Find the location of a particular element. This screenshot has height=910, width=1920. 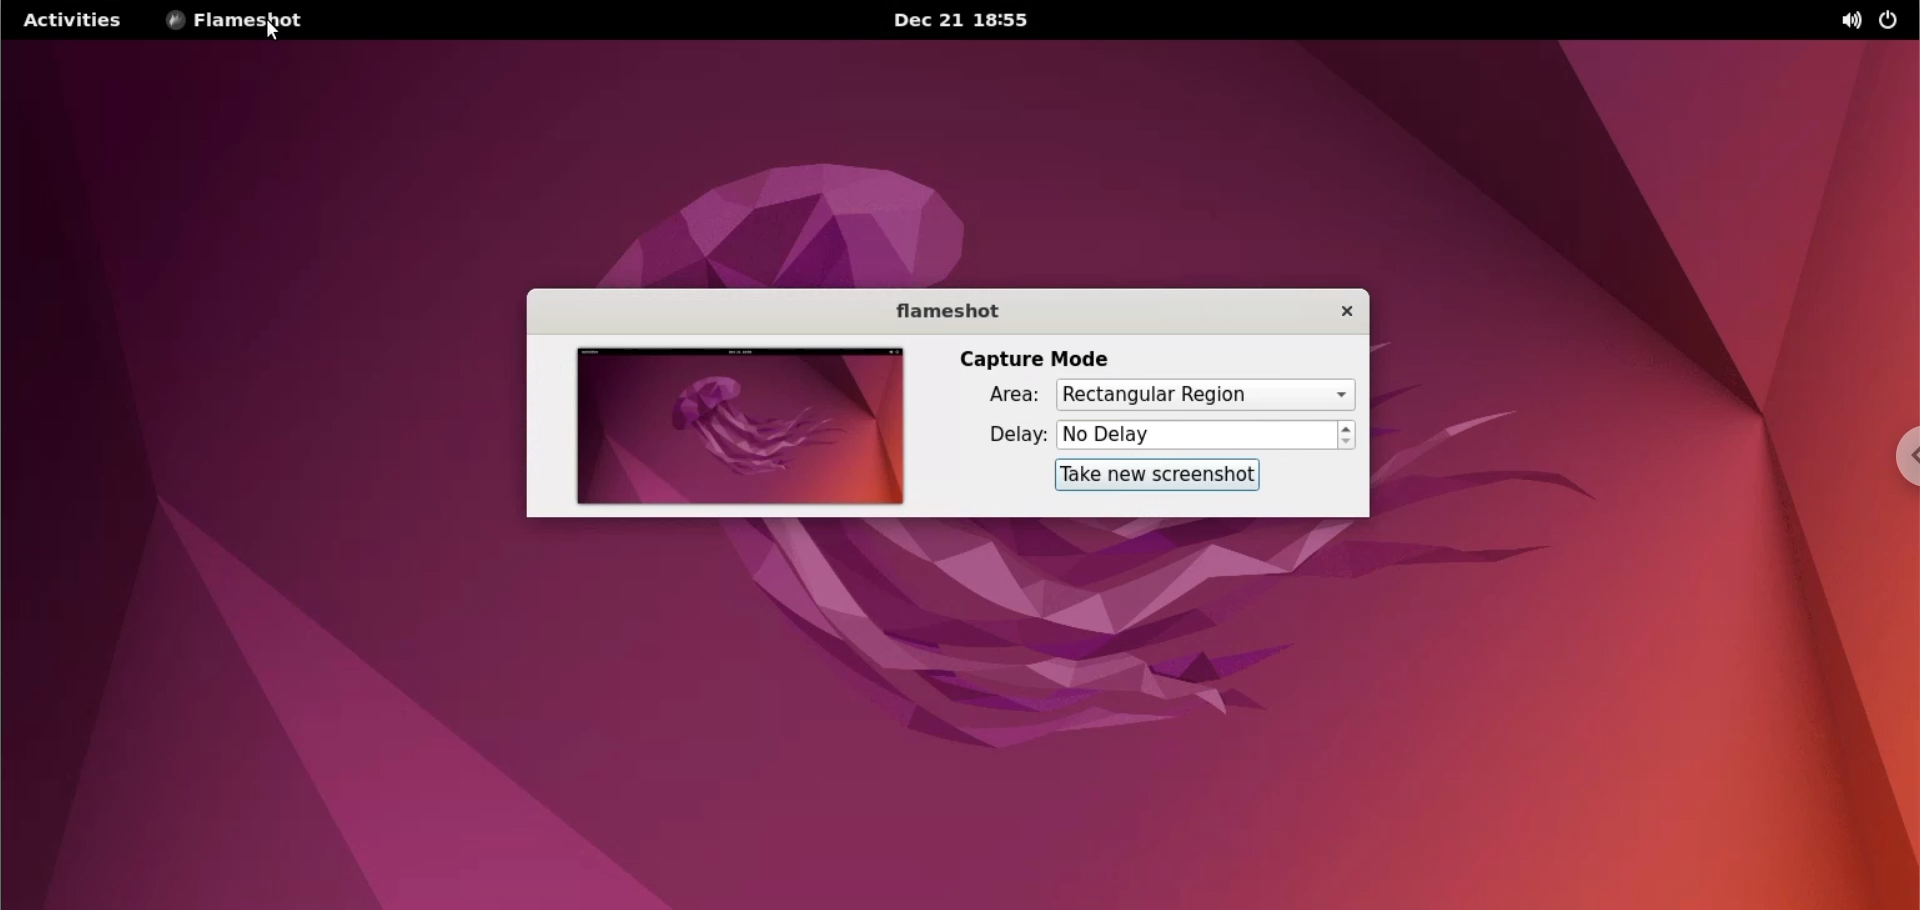

flameshot is located at coordinates (946, 316).